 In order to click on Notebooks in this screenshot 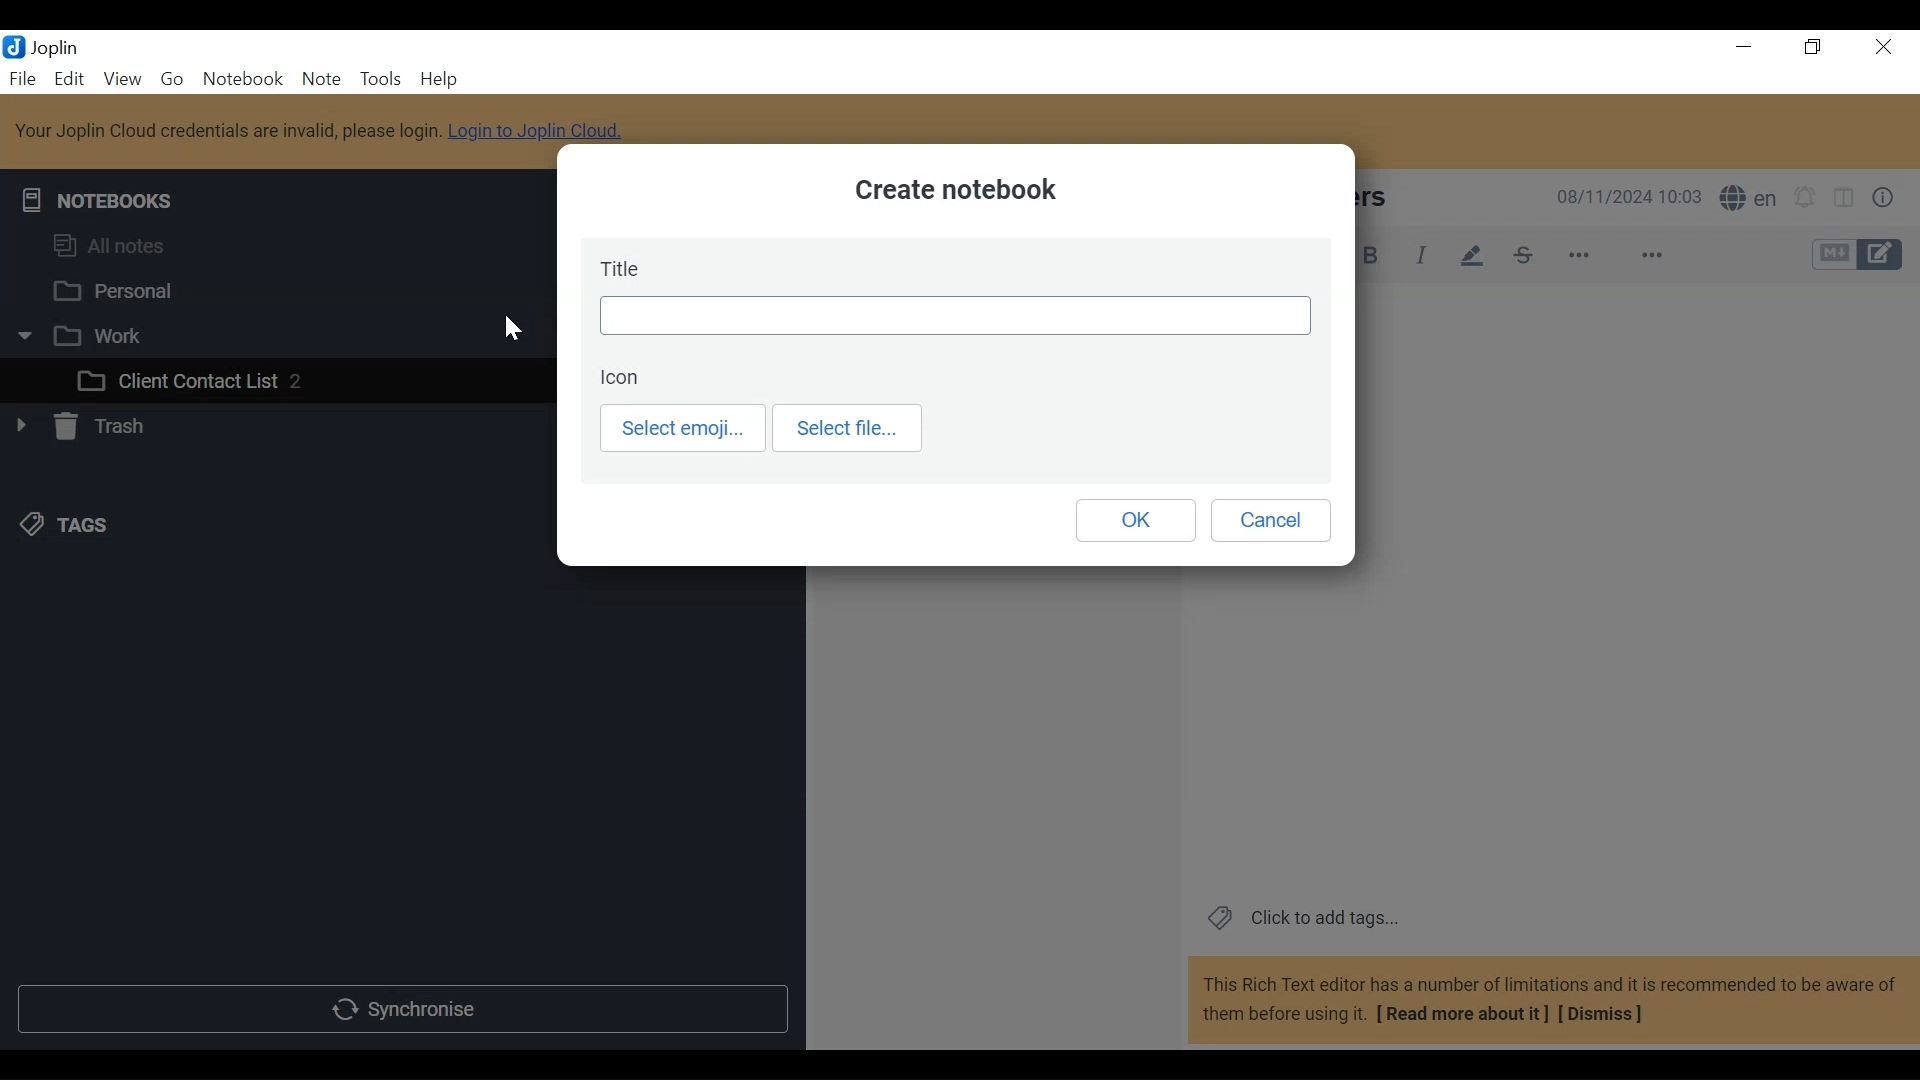, I will do `click(95, 200)`.